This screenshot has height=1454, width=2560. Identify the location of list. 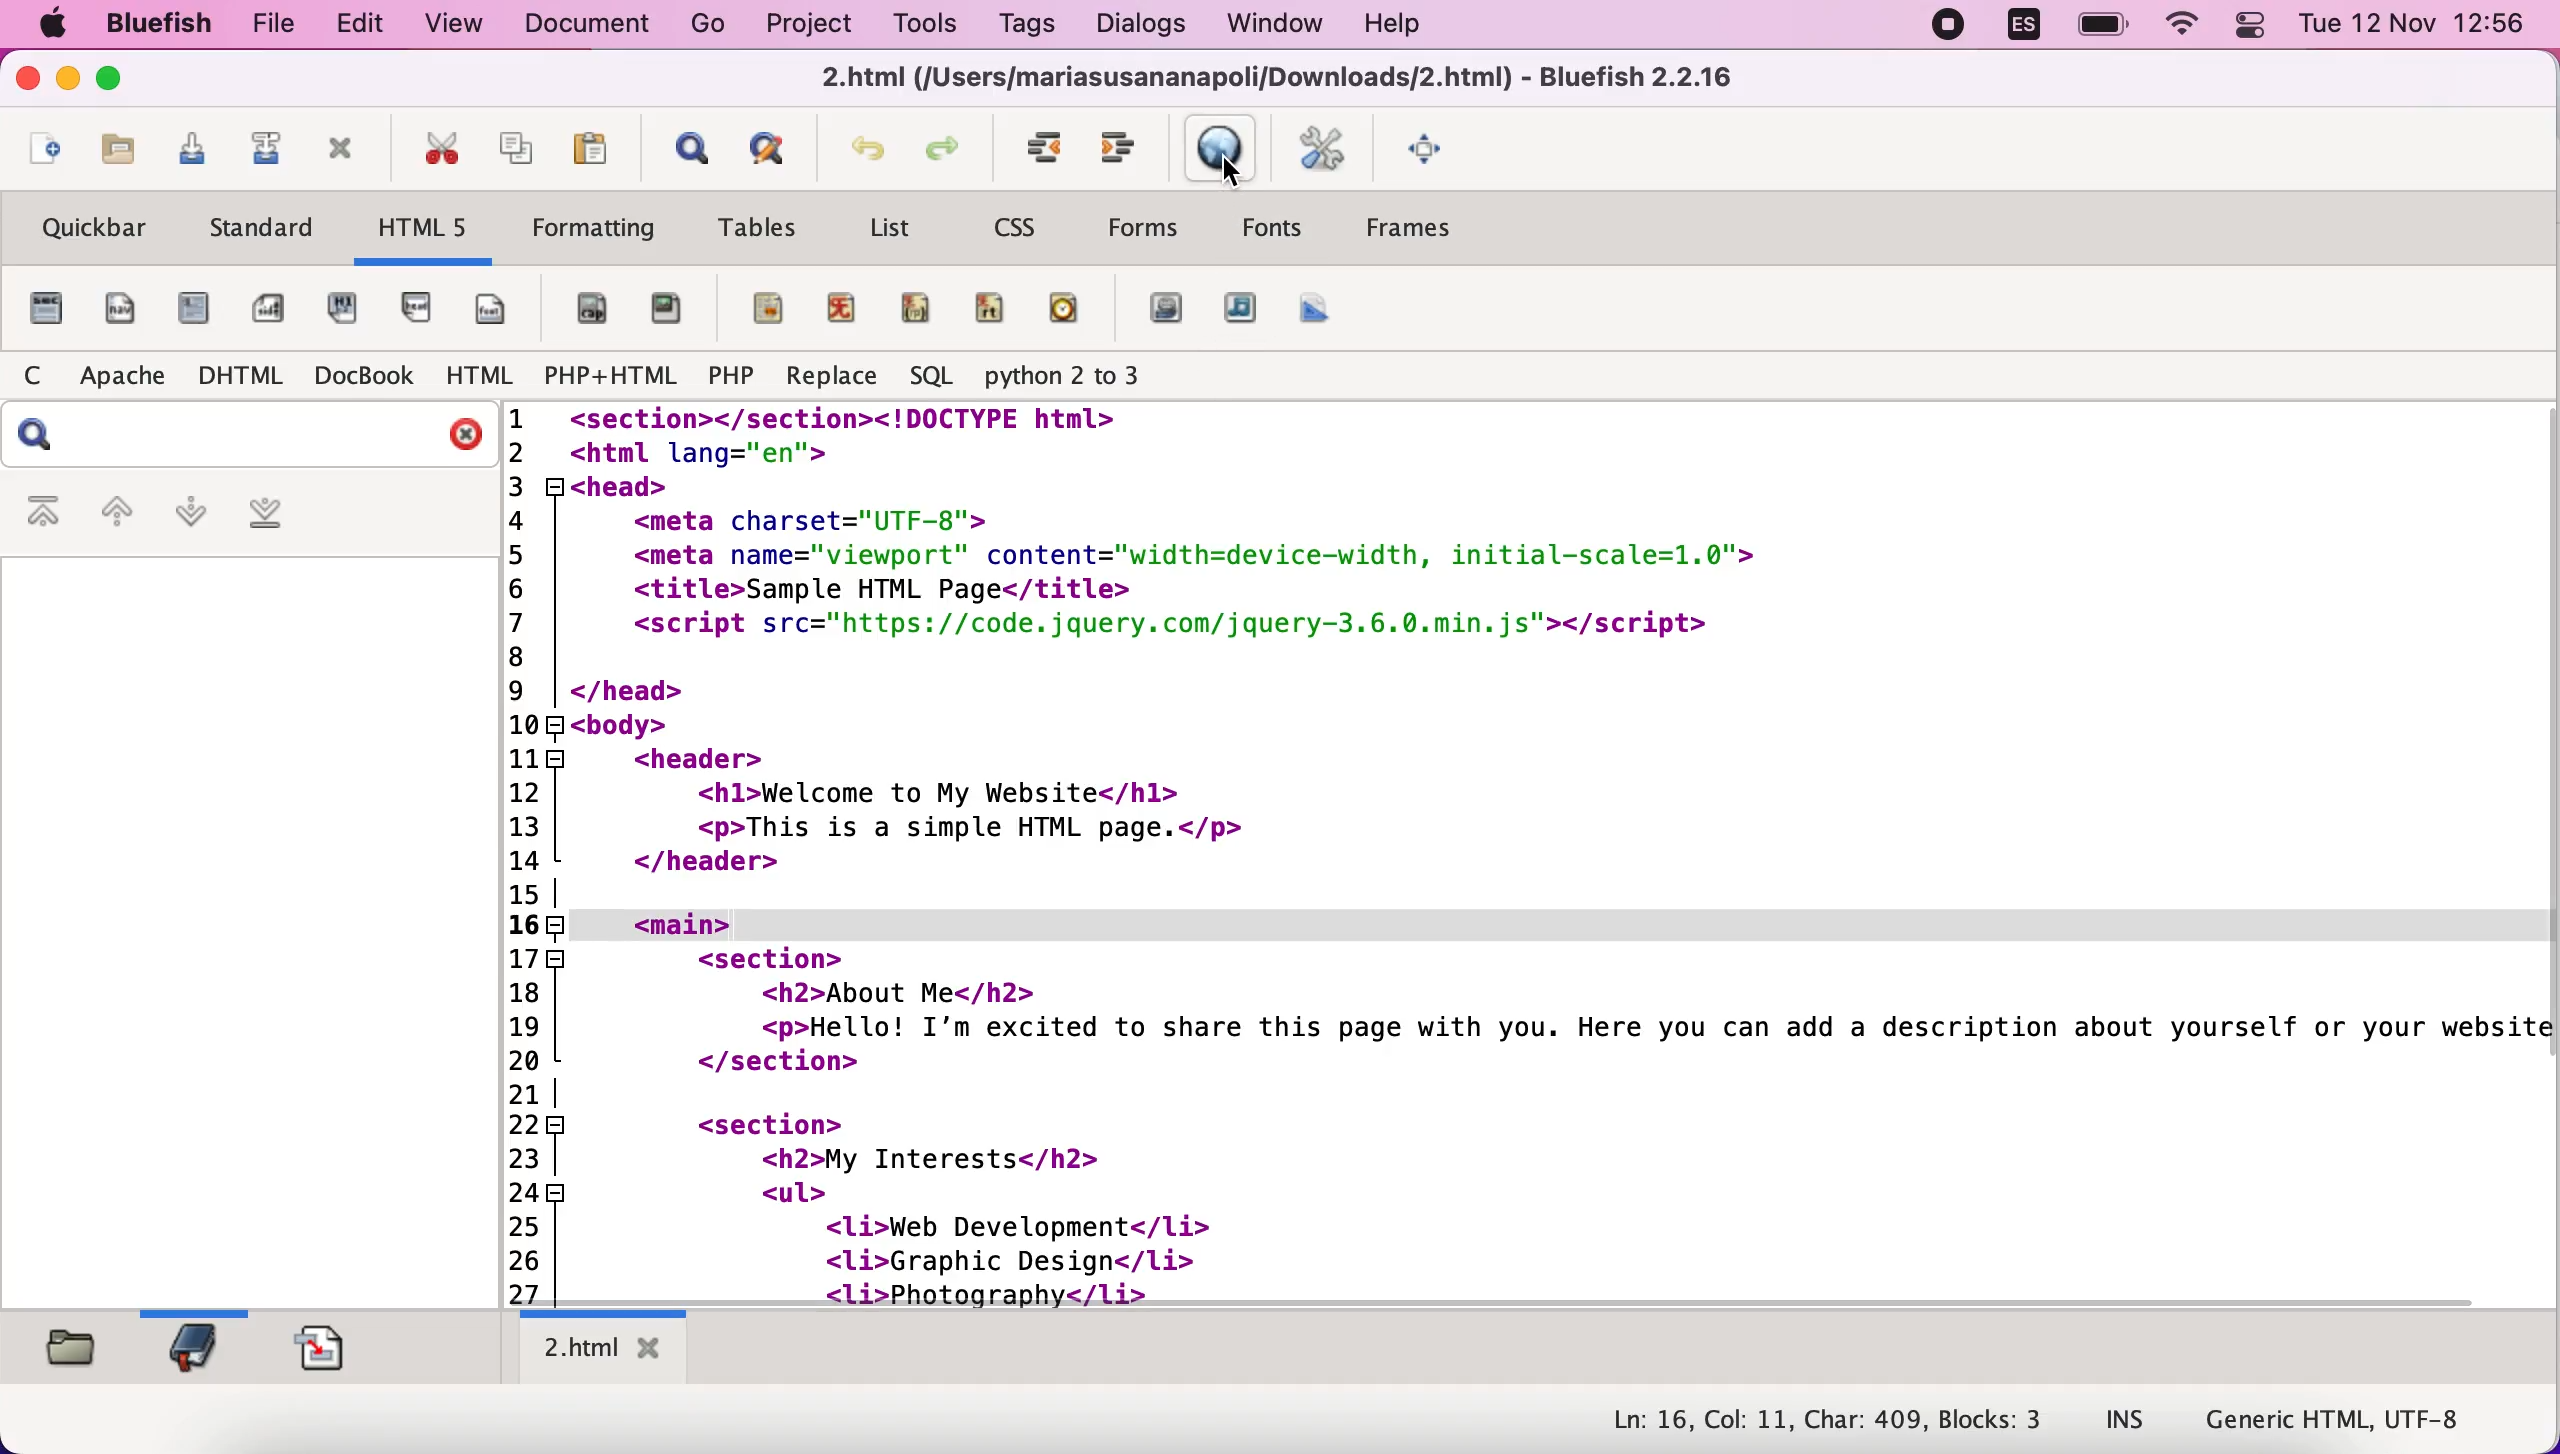
(886, 231).